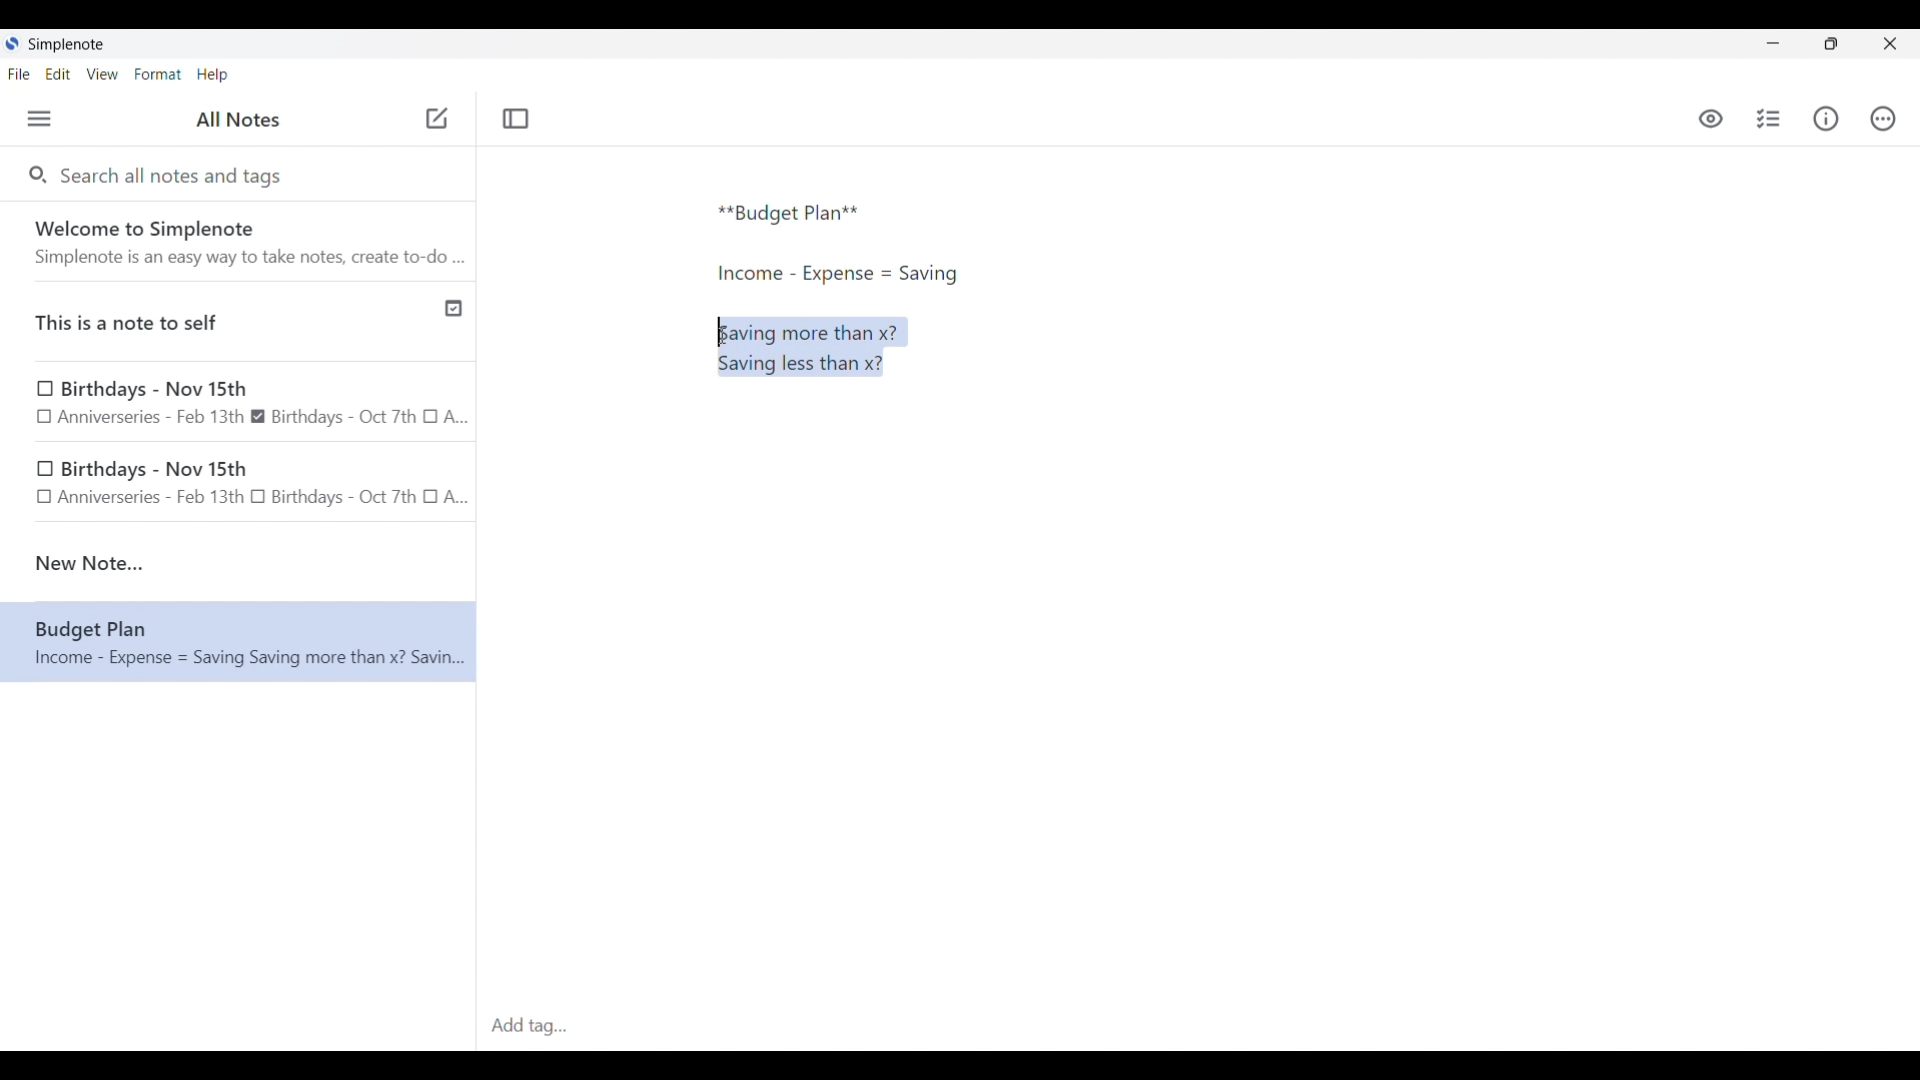 This screenshot has width=1920, height=1080. I want to click on new note, so click(238, 563).